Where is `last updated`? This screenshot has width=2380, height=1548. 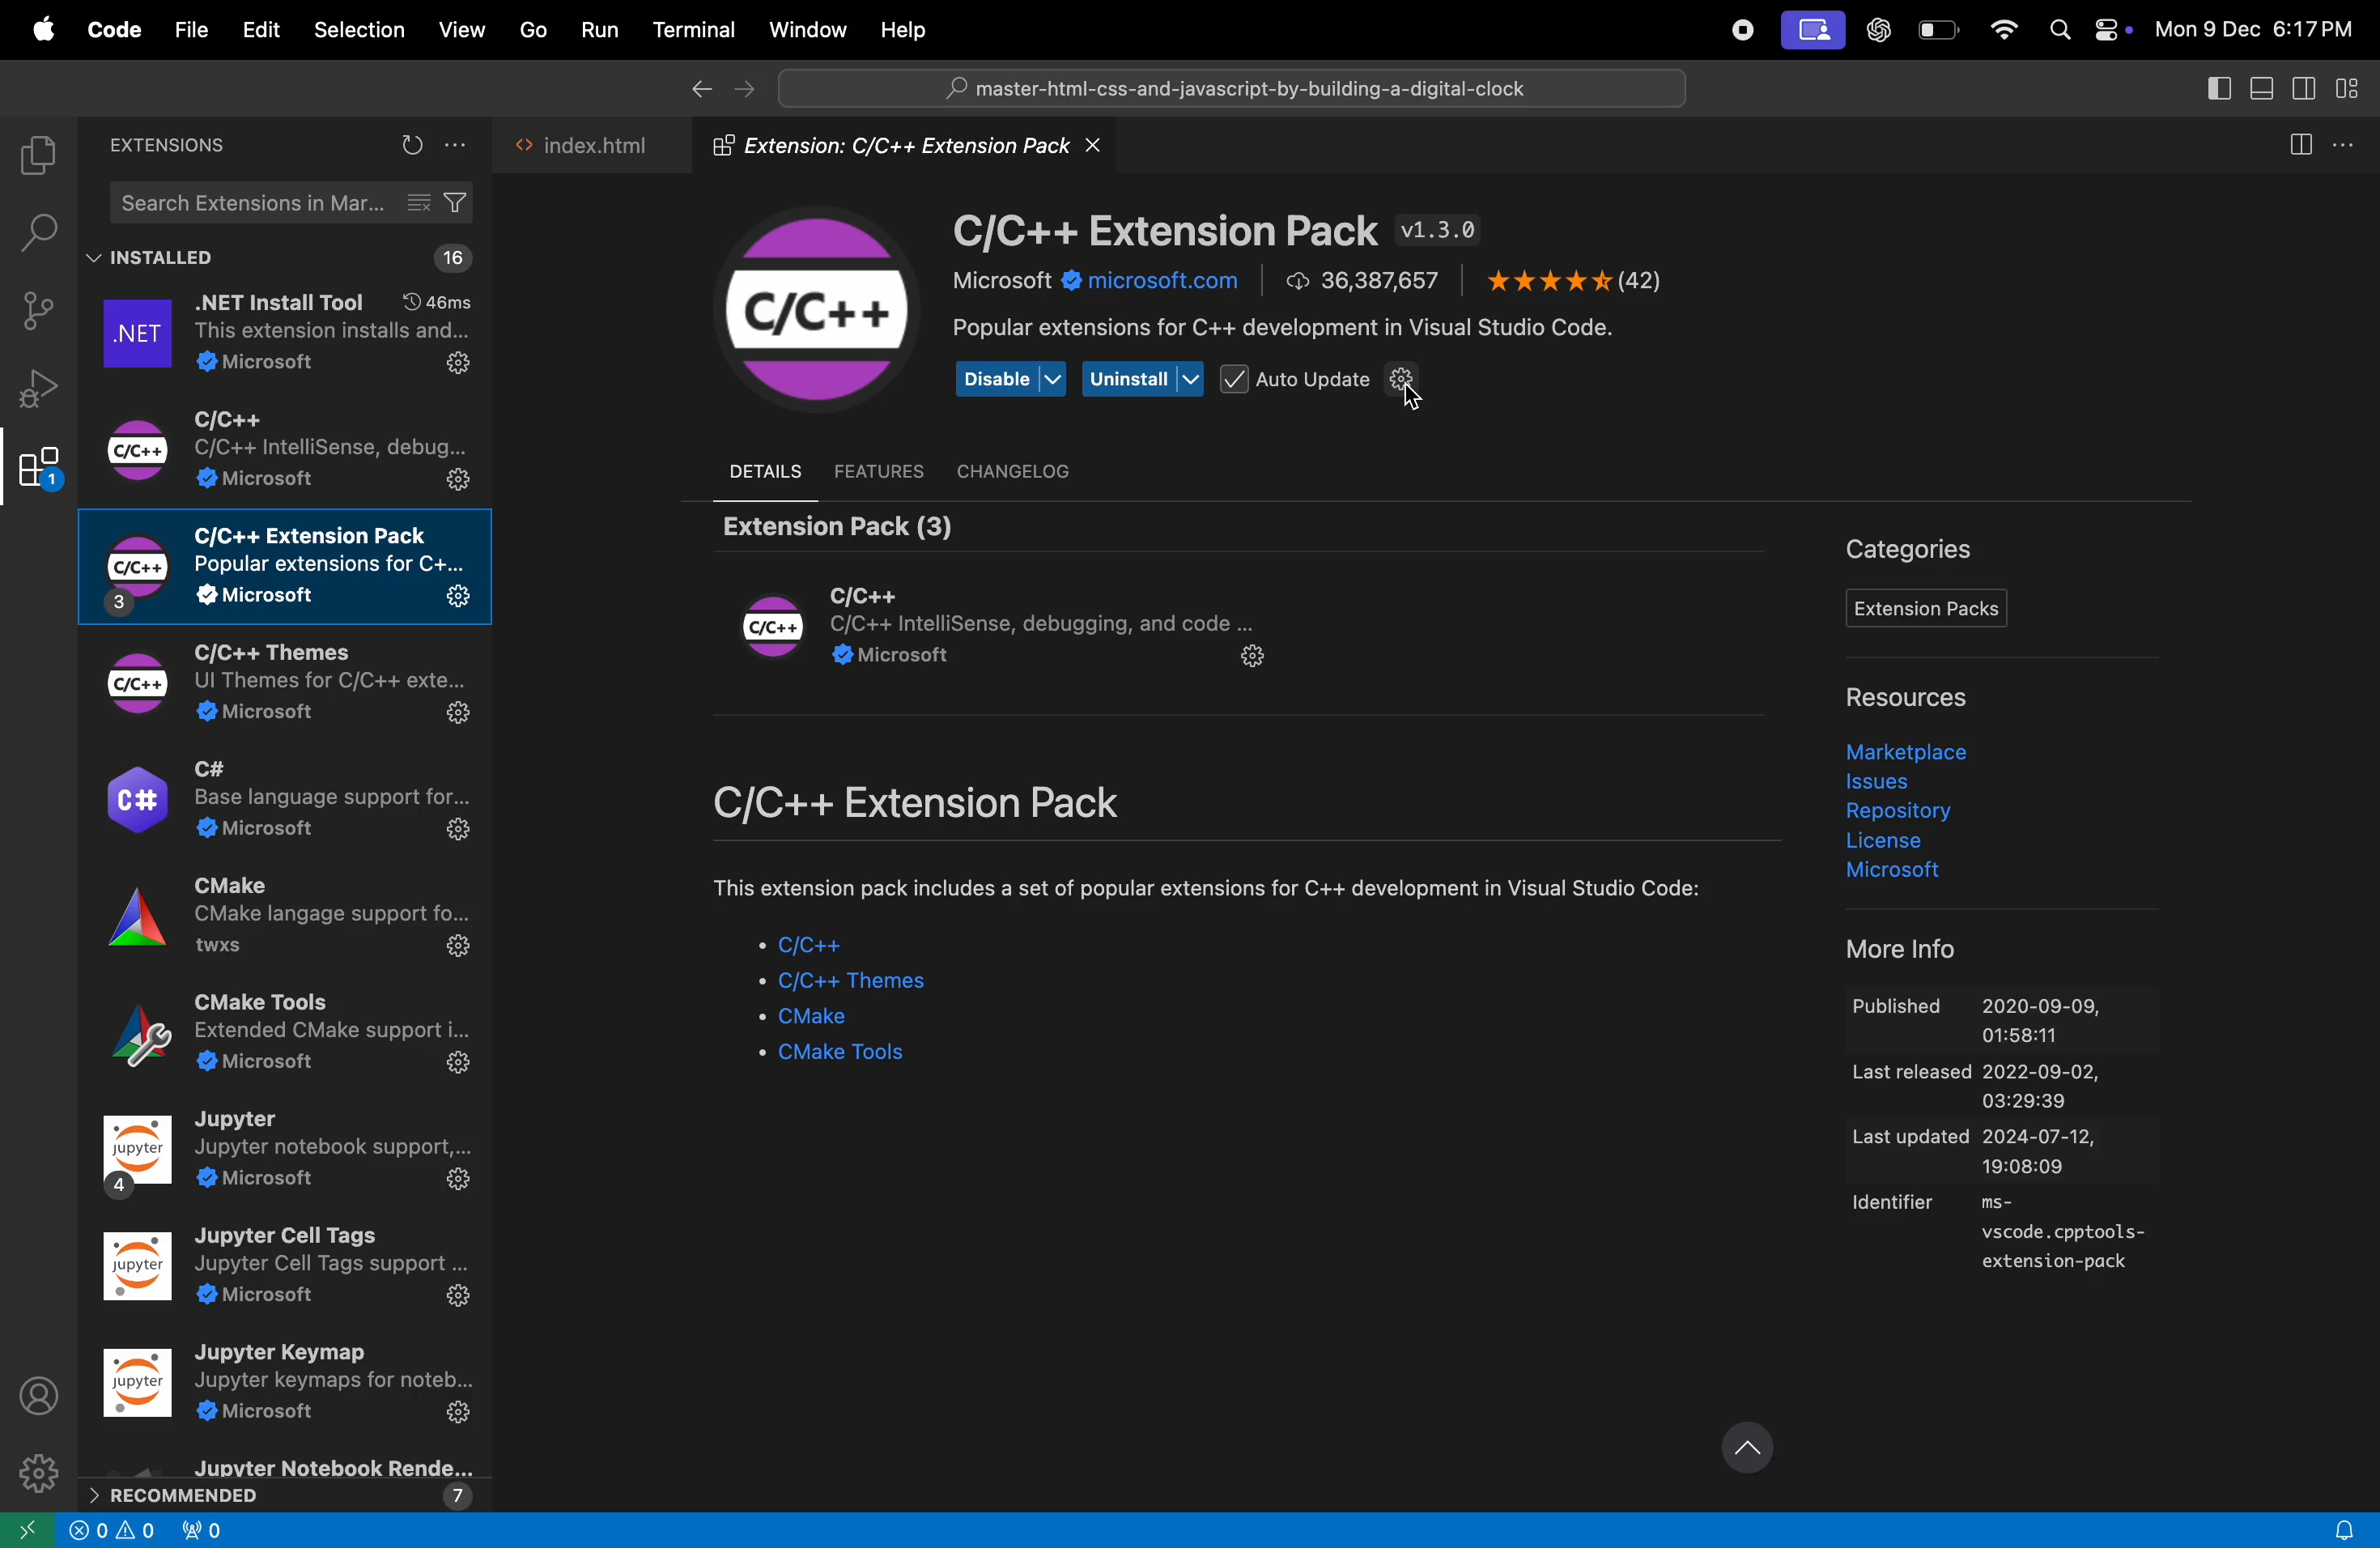
last updated is located at coordinates (2009, 1155).